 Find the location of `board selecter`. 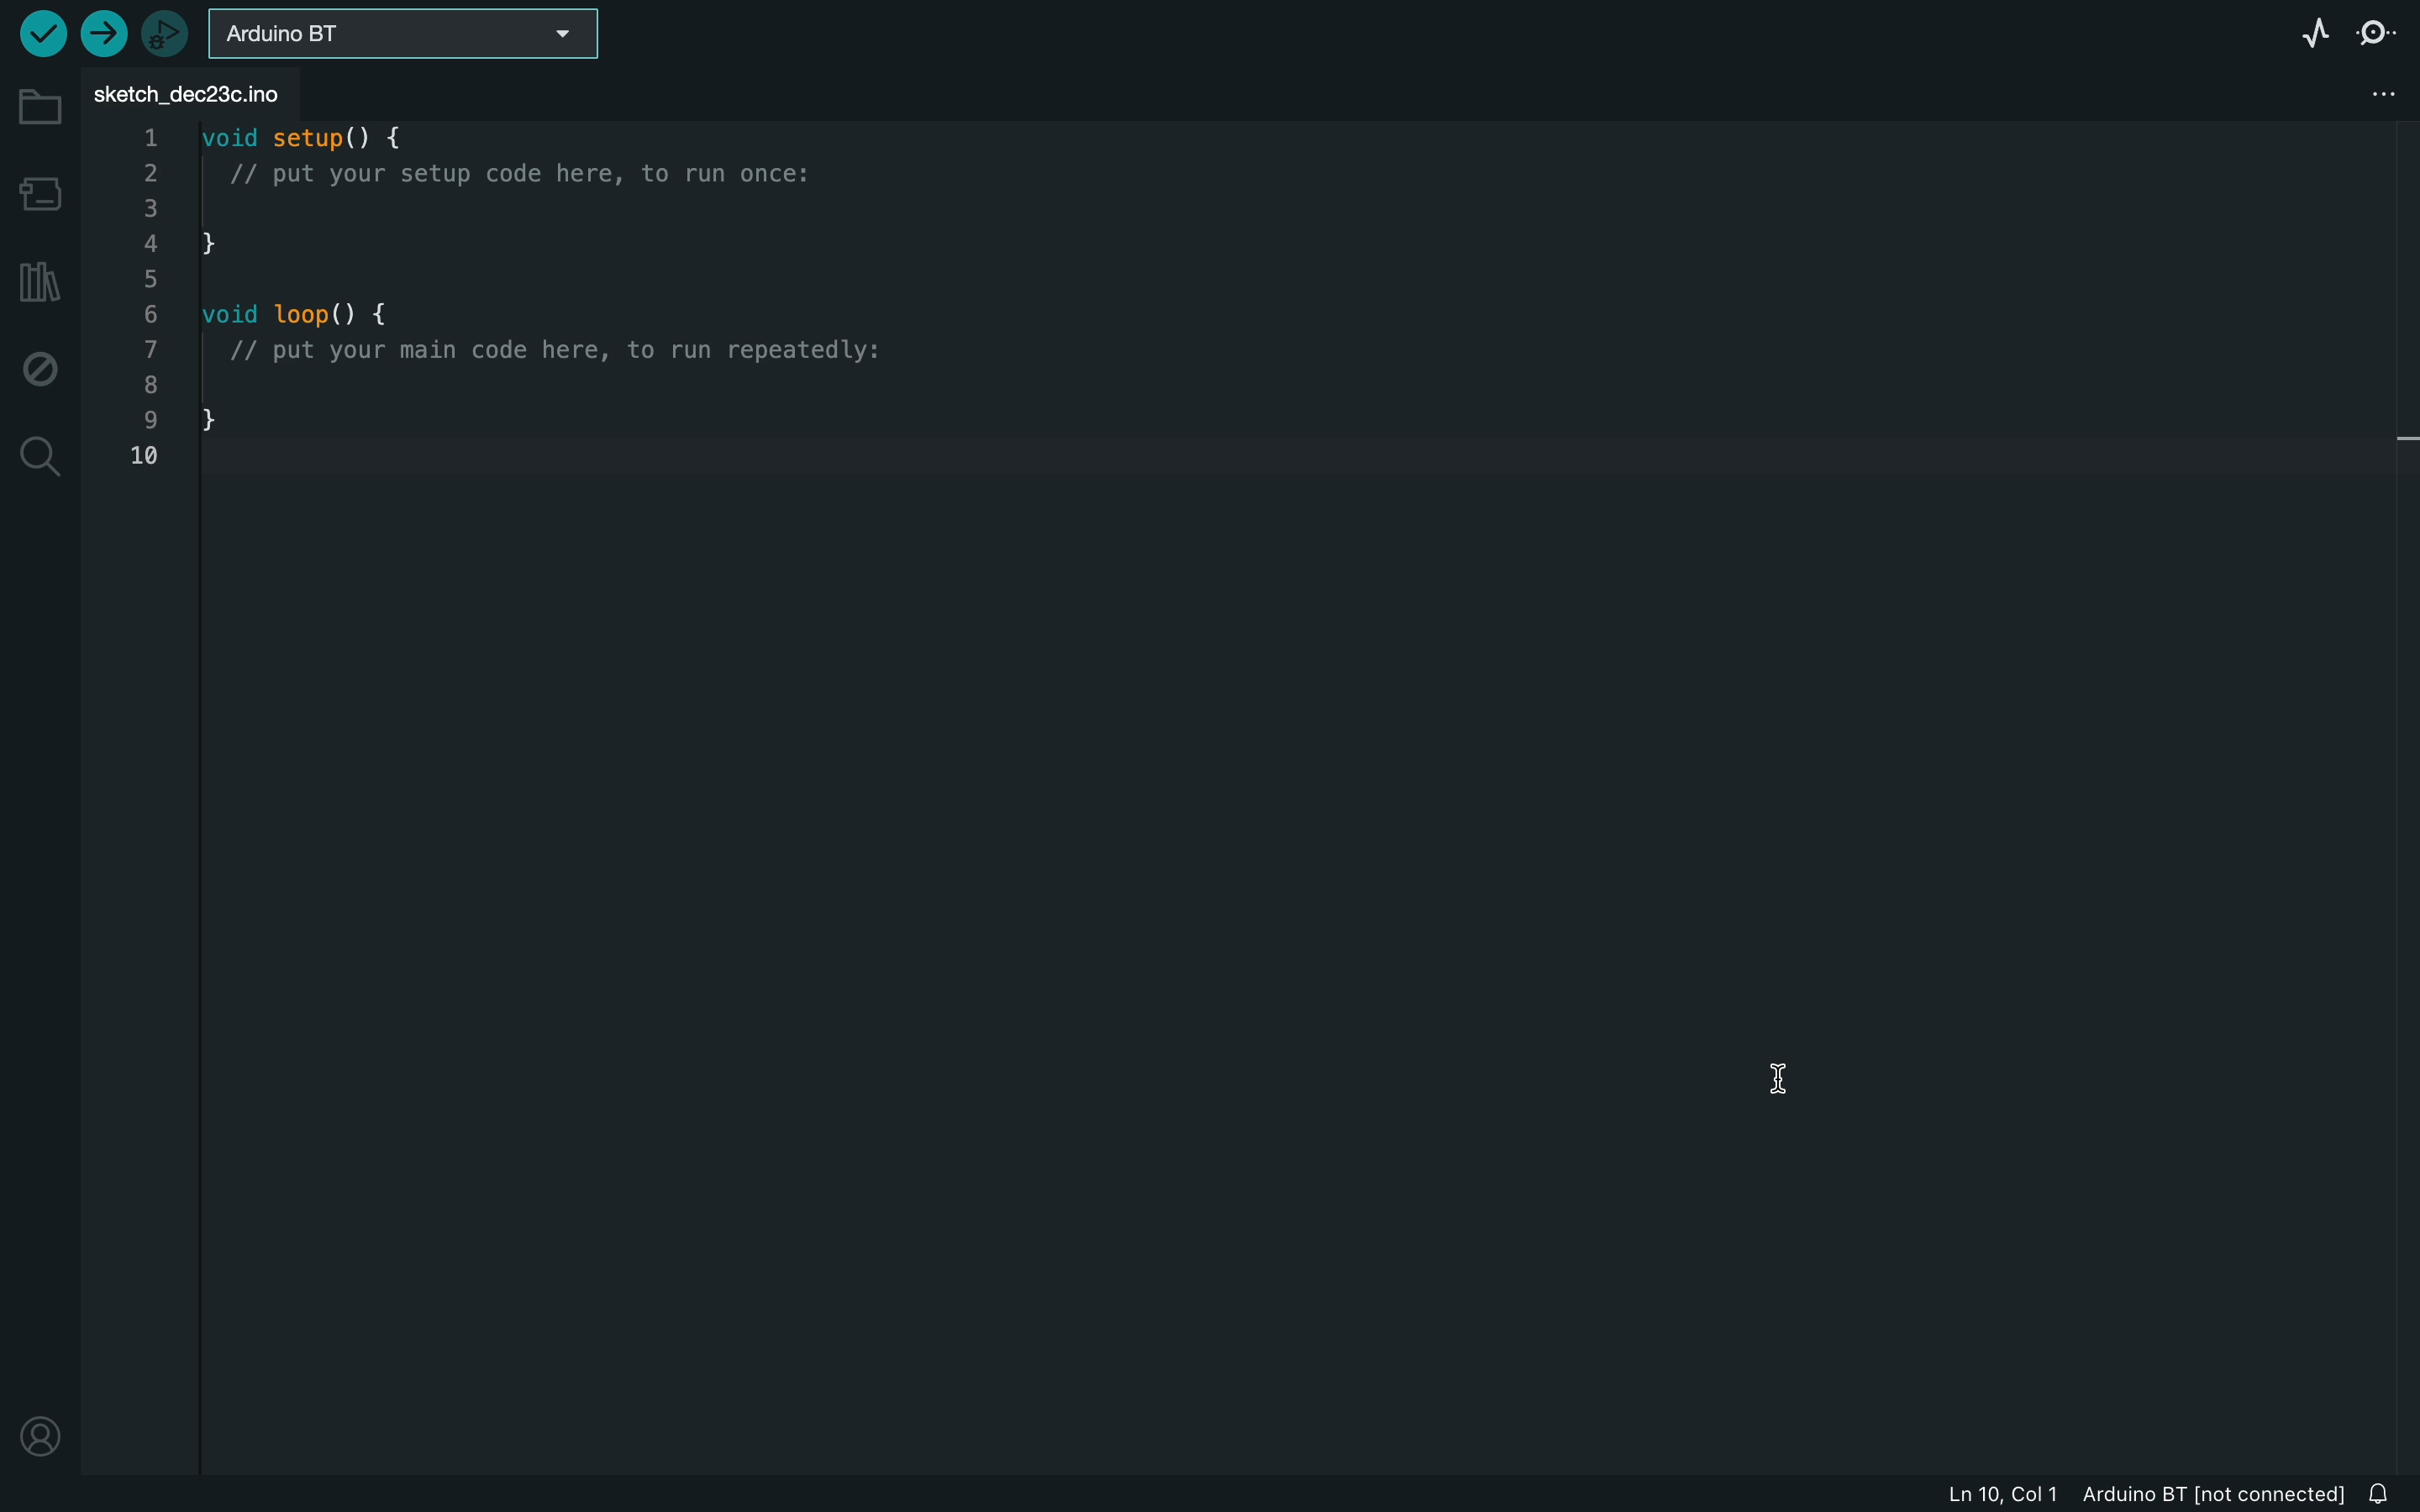

board selecter is located at coordinates (415, 36).